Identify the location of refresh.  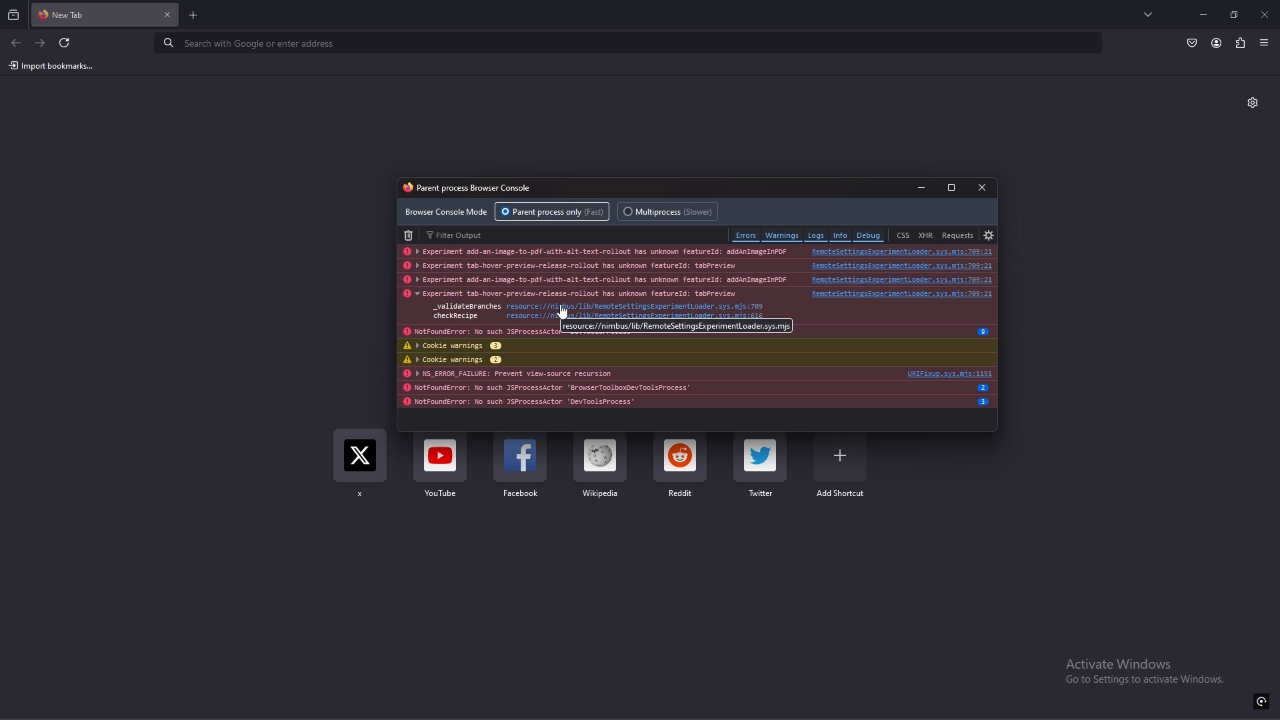
(66, 43).